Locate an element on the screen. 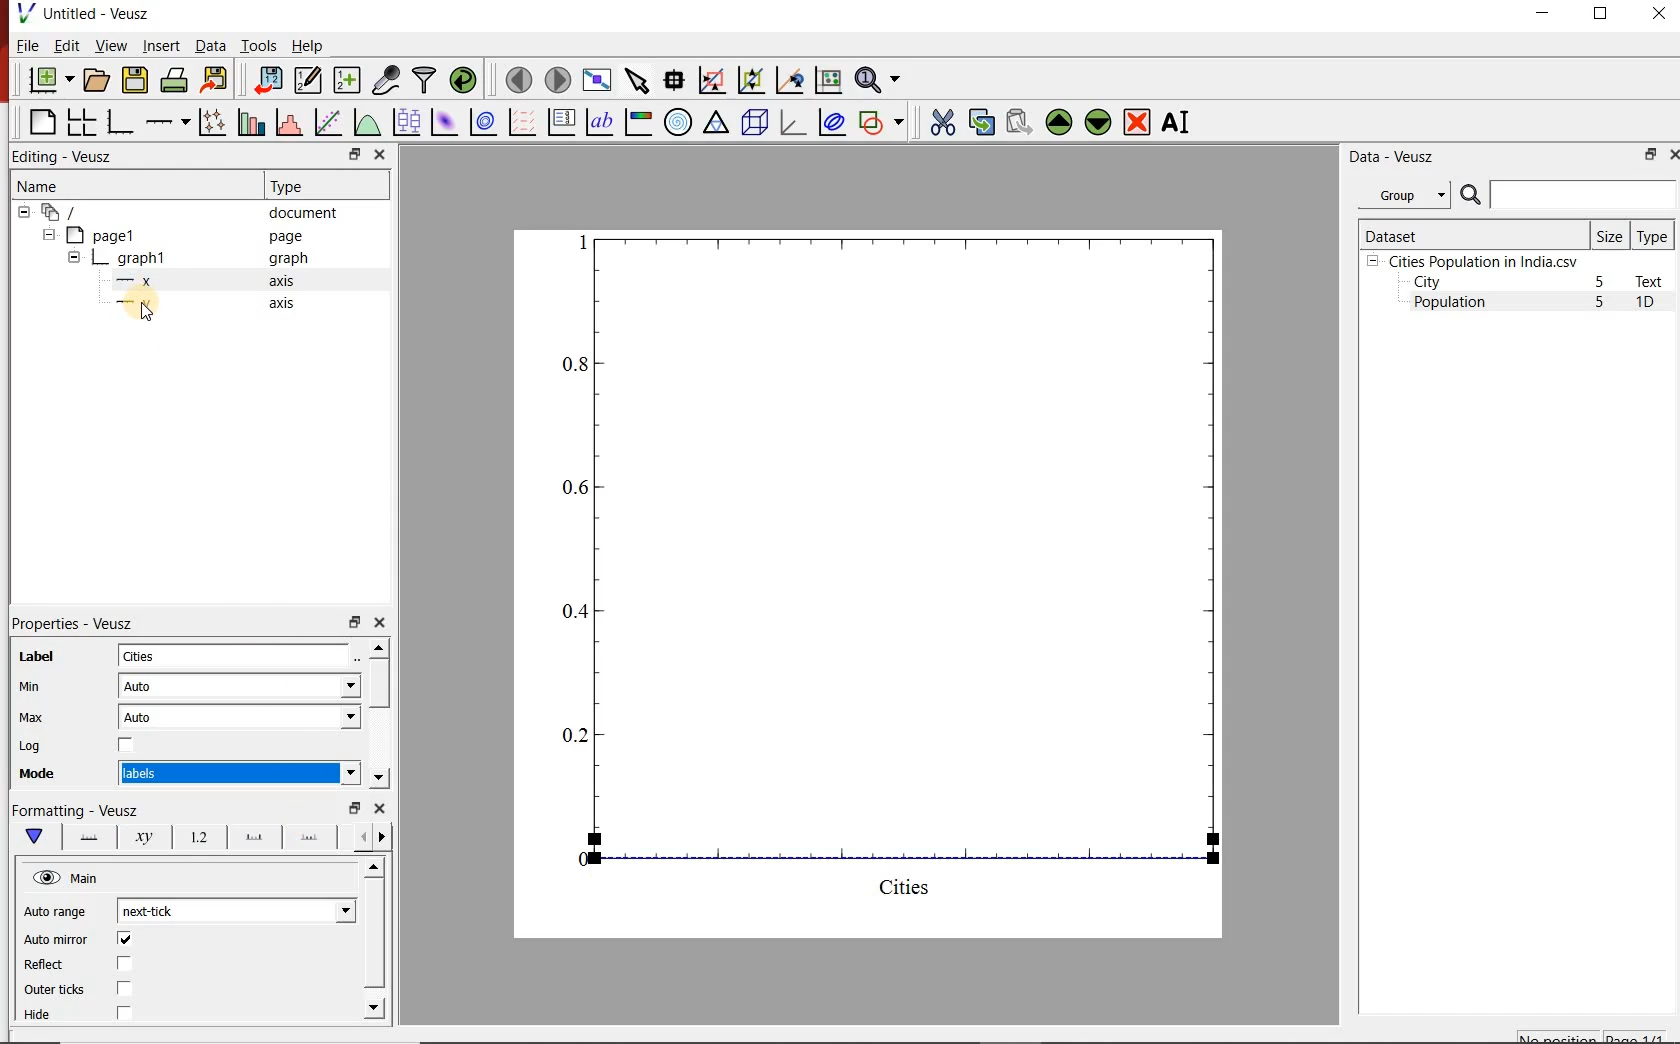  cut the selected widget is located at coordinates (939, 122).